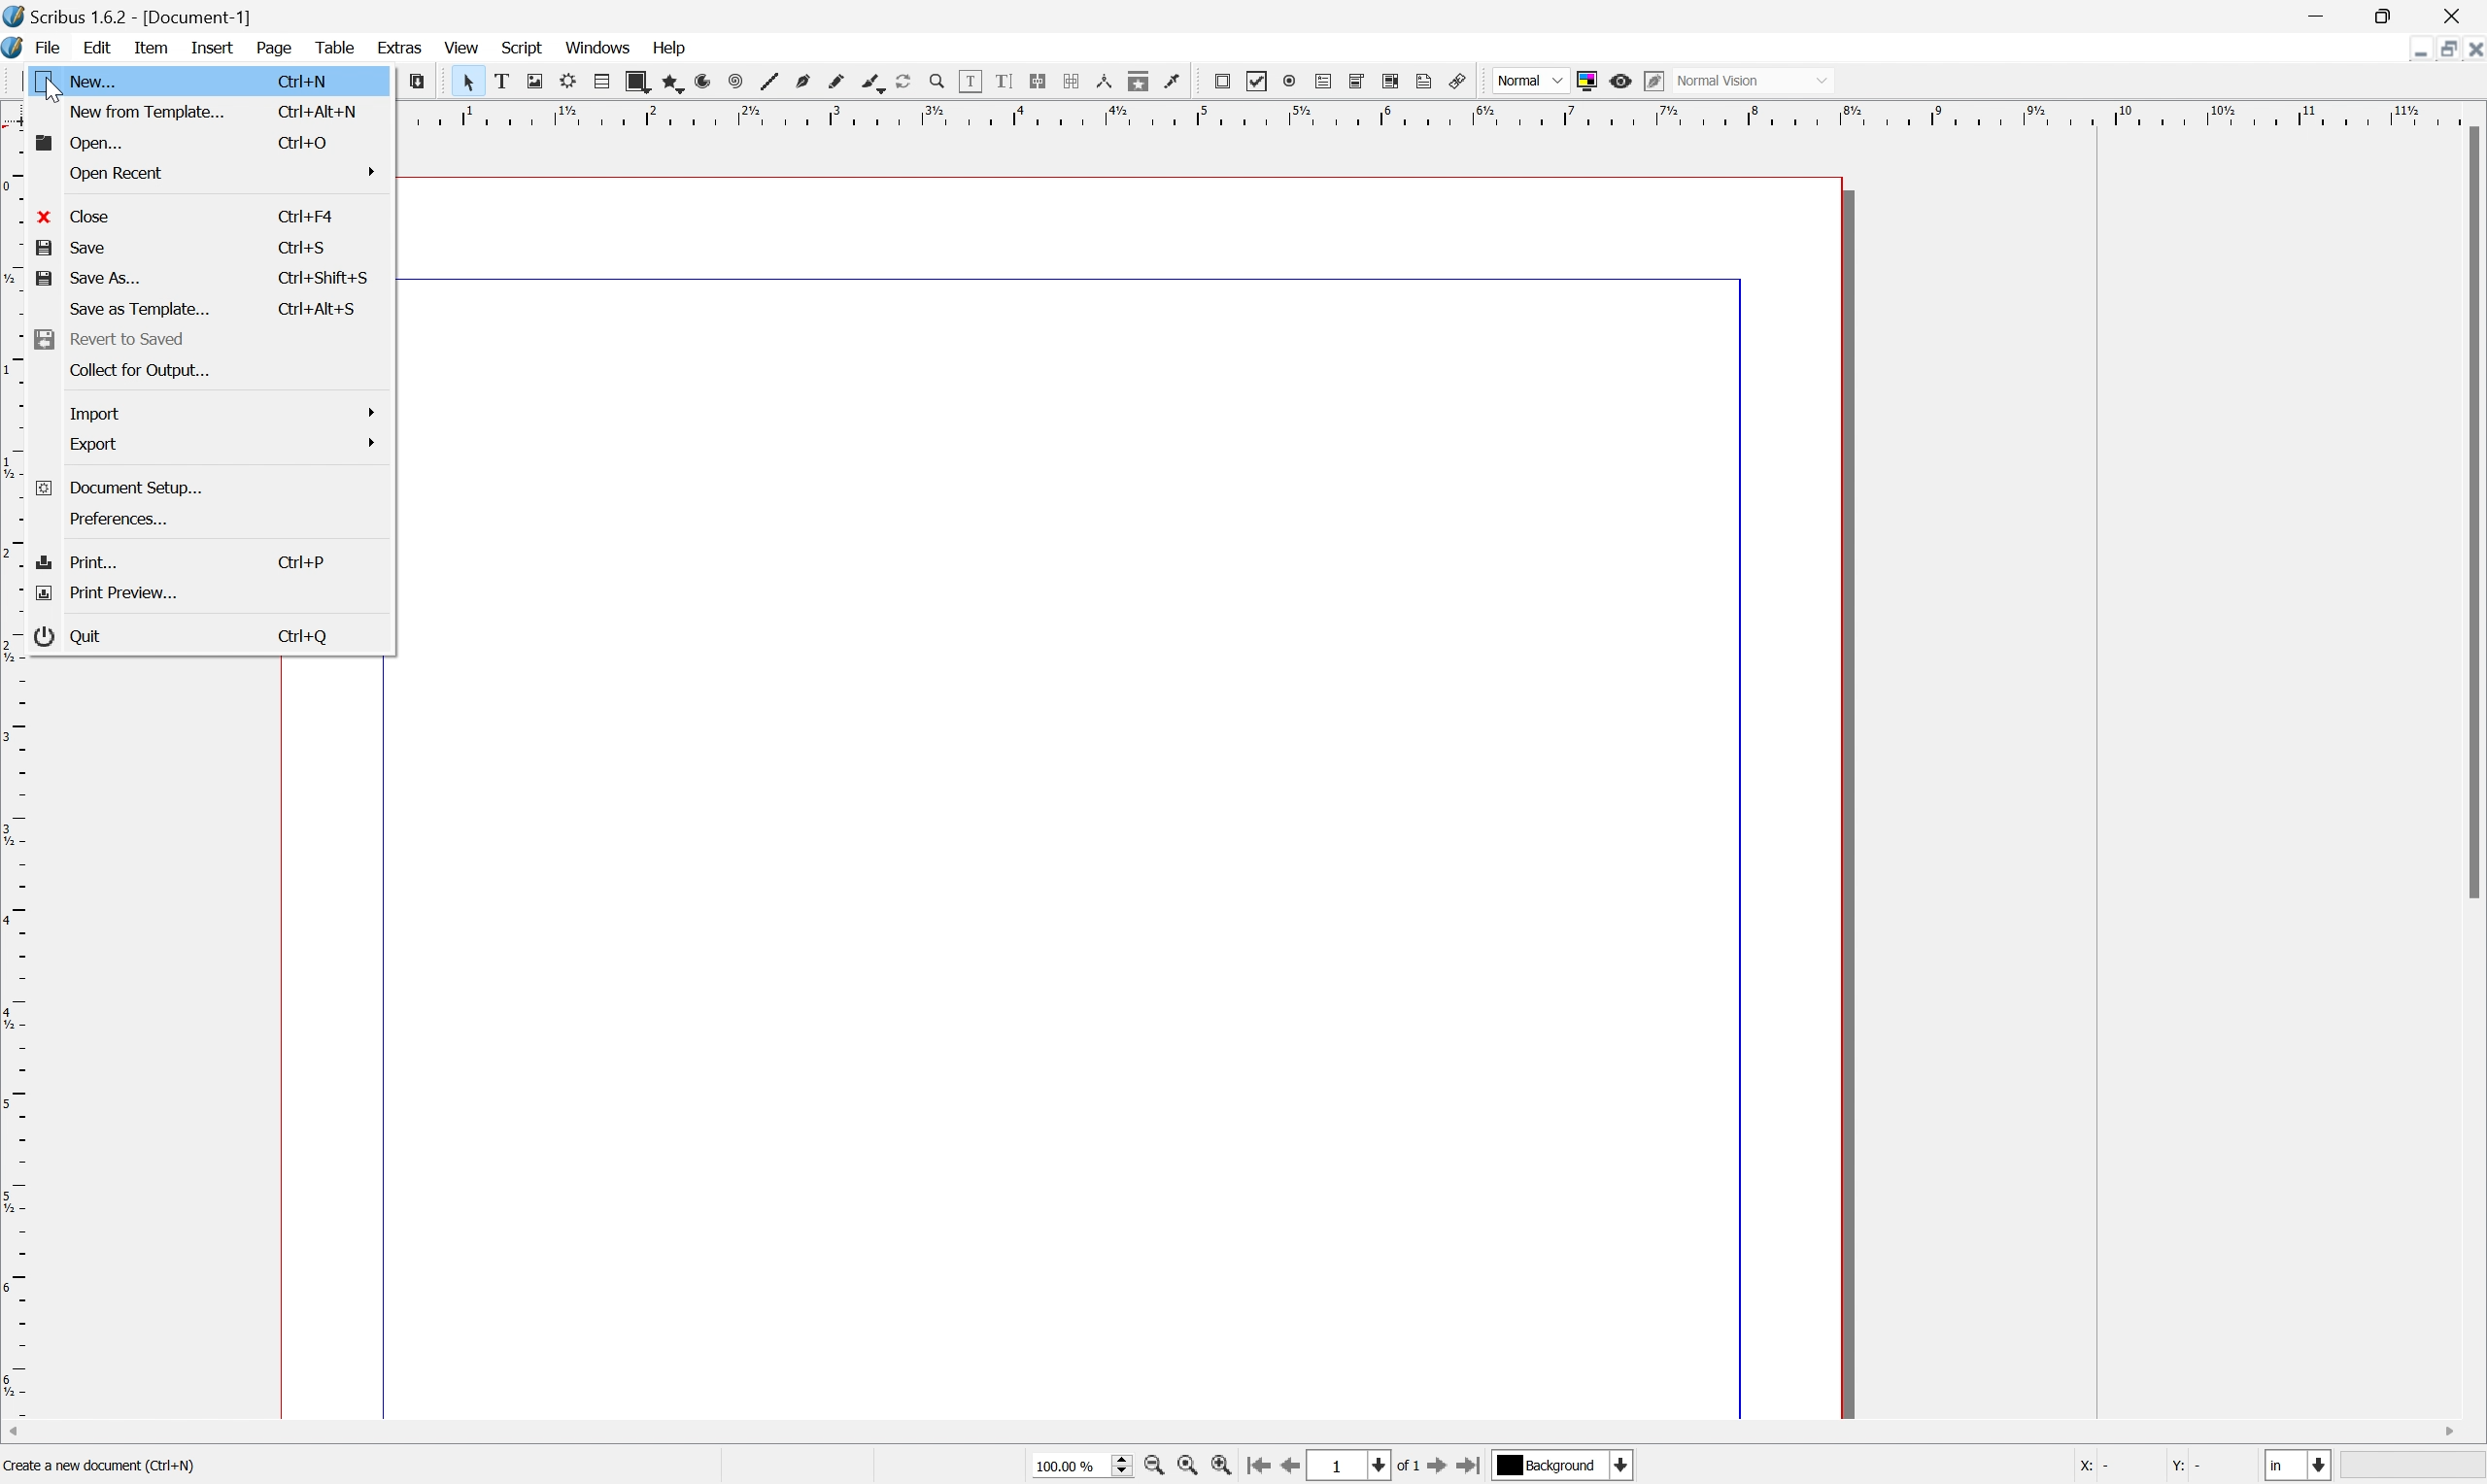 The height and width of the screenshot is (1484, 2487). I want to click on ctrl+n, so click(303, 81).